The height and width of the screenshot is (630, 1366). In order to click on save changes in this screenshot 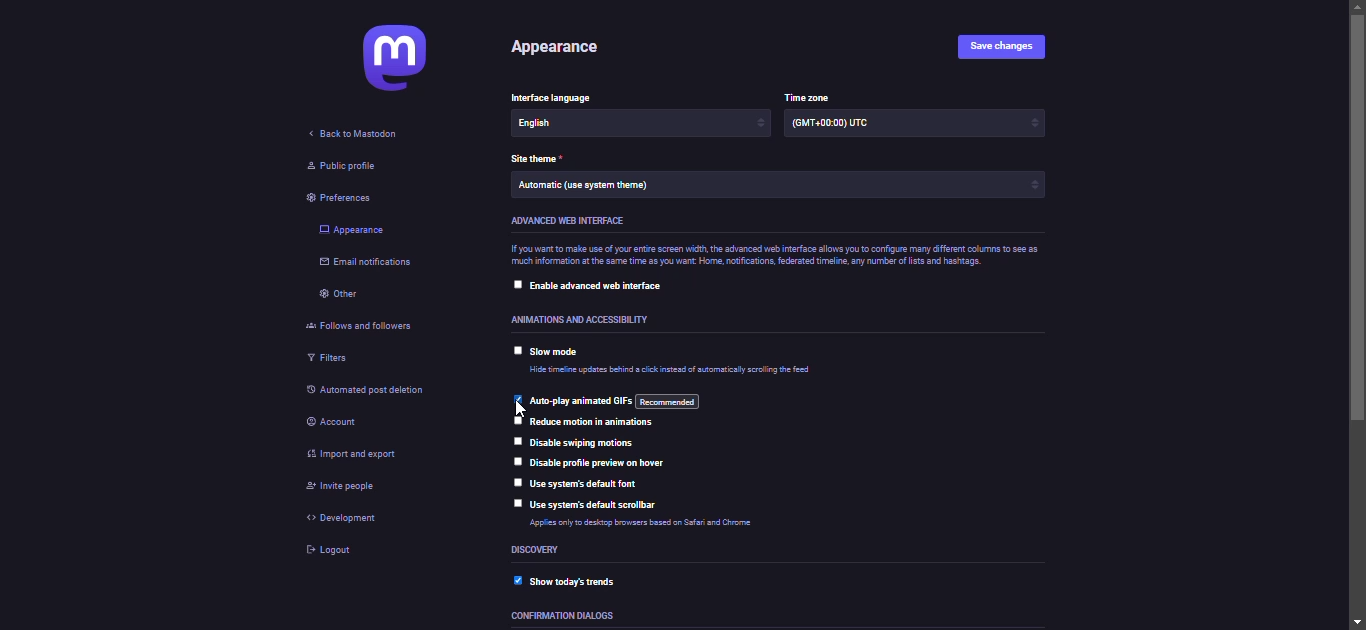, I will do `click(1010, 46)`.